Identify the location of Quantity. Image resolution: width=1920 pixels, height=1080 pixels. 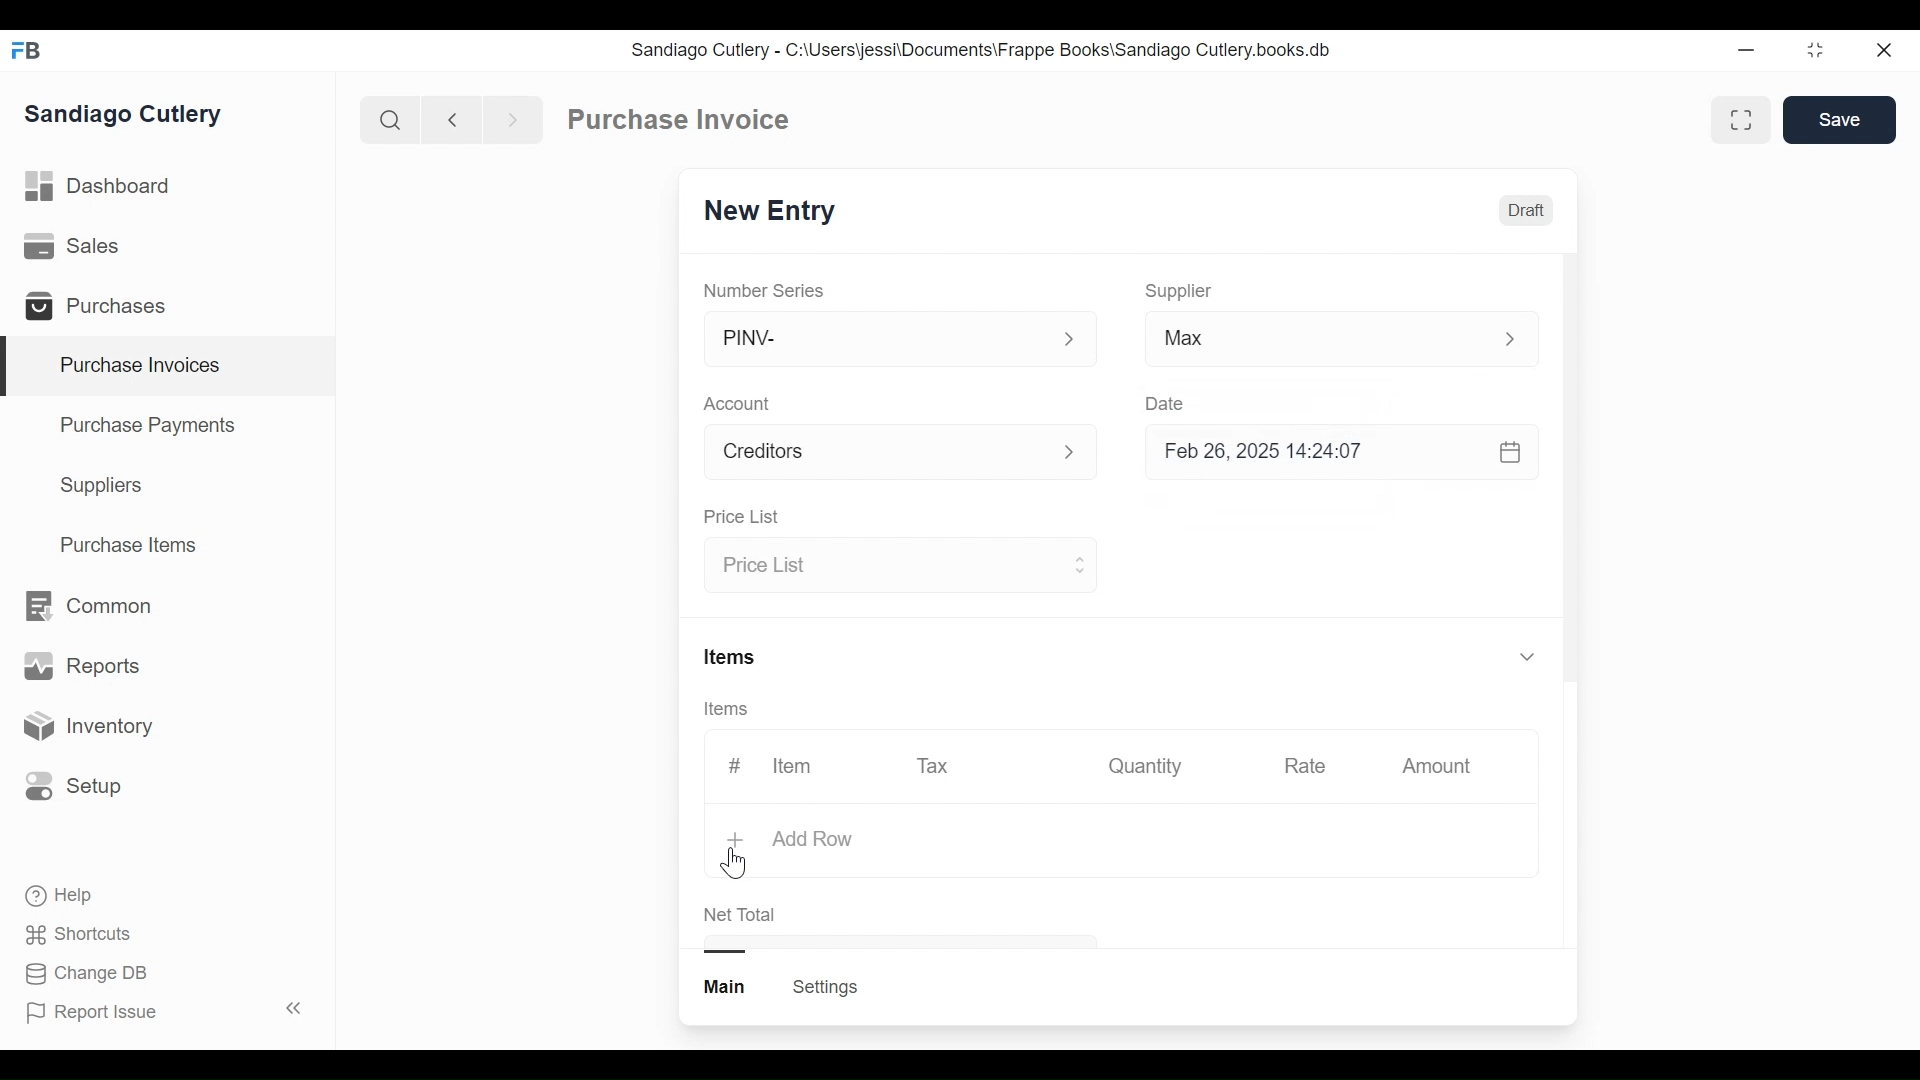
(1143, 765).